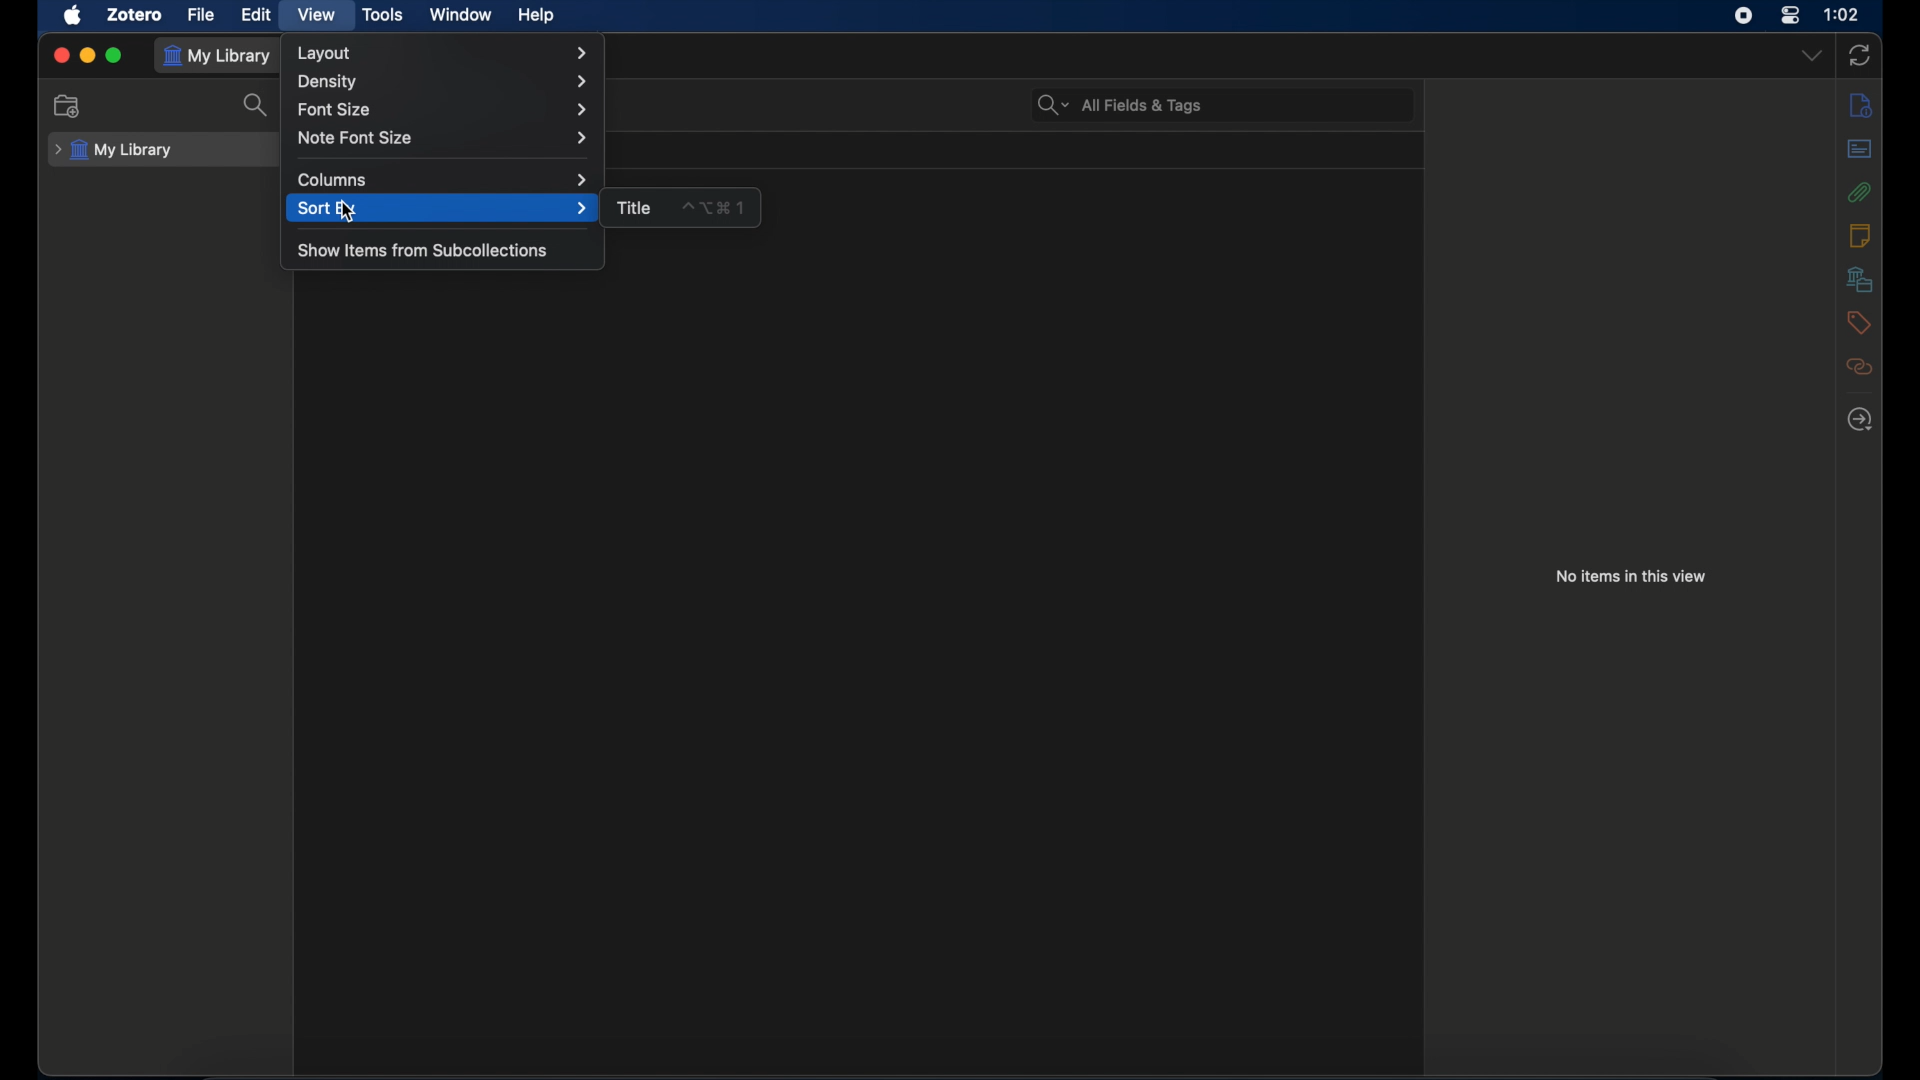 The height and width of the screenshot is (1080, 1920). Describe the element at coordinates (440, 81) in the screenshot. I see `density` at that location.